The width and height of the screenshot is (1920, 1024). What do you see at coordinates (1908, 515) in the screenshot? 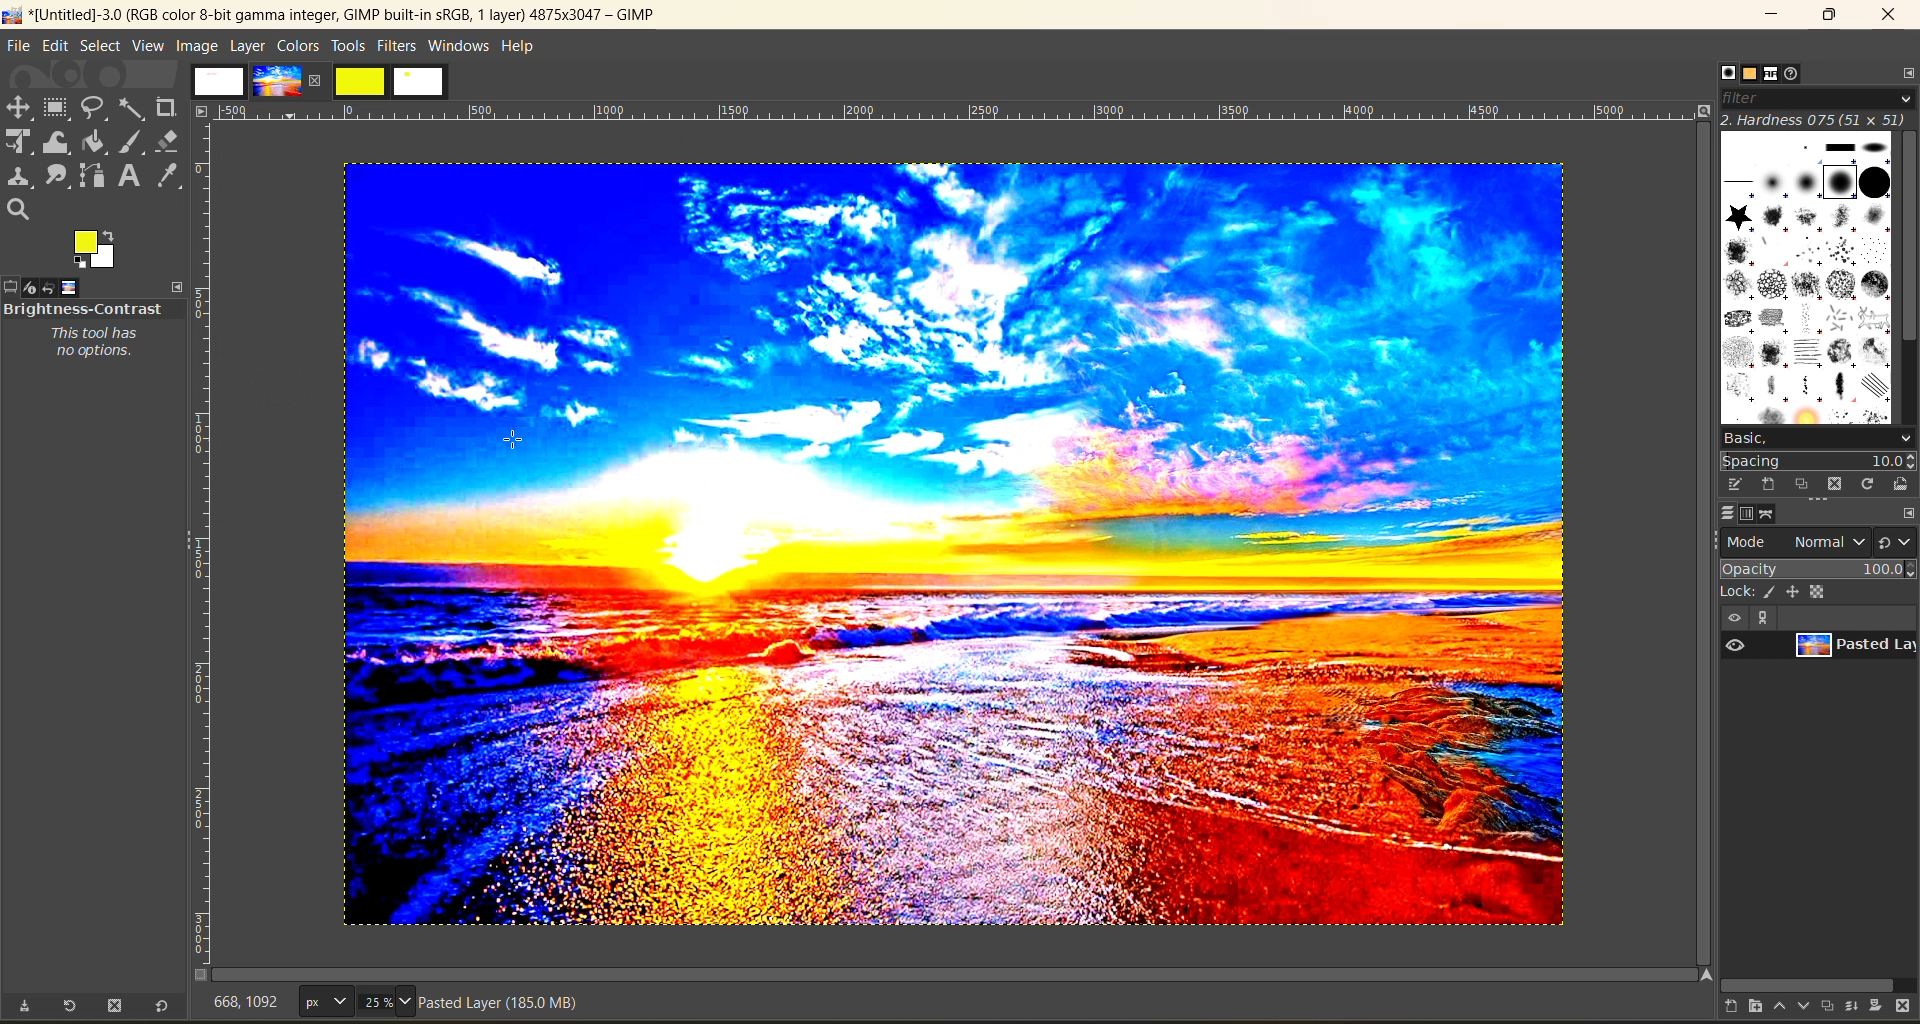
I see `configure this tab` at bounding box center [1908, 515].